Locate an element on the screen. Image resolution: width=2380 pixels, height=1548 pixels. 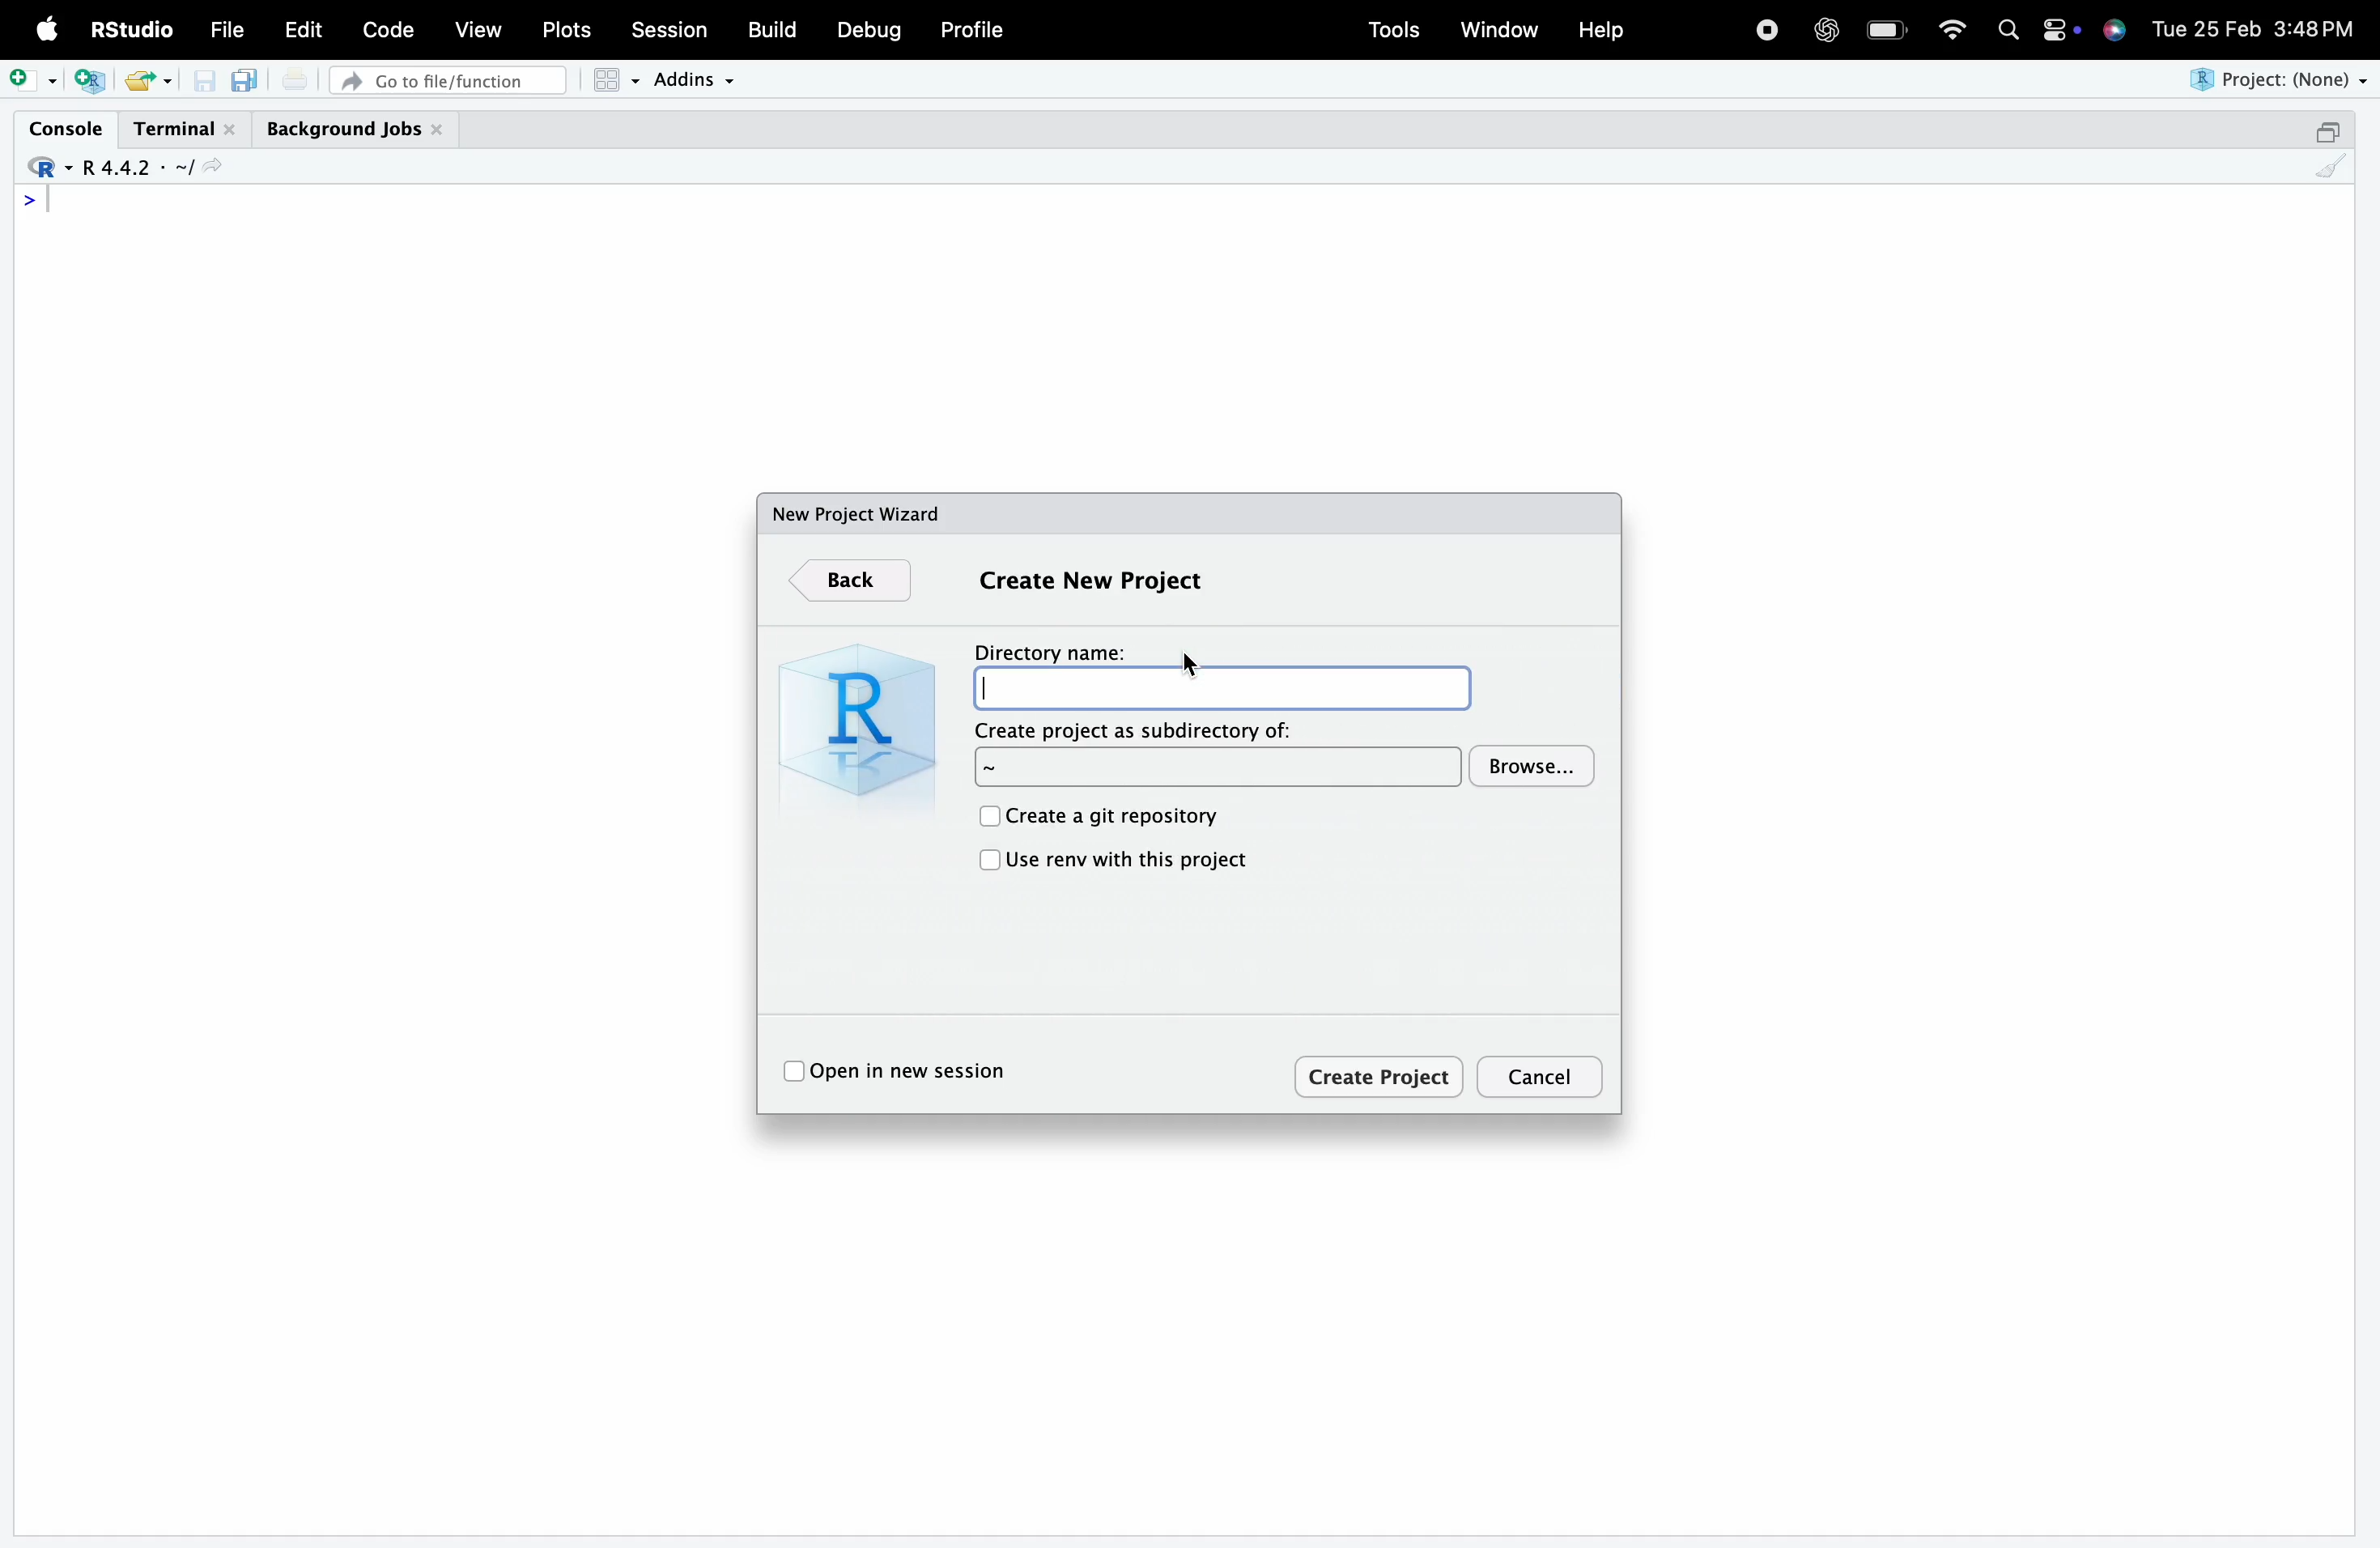
Plots is located at coordinates (564, 30).